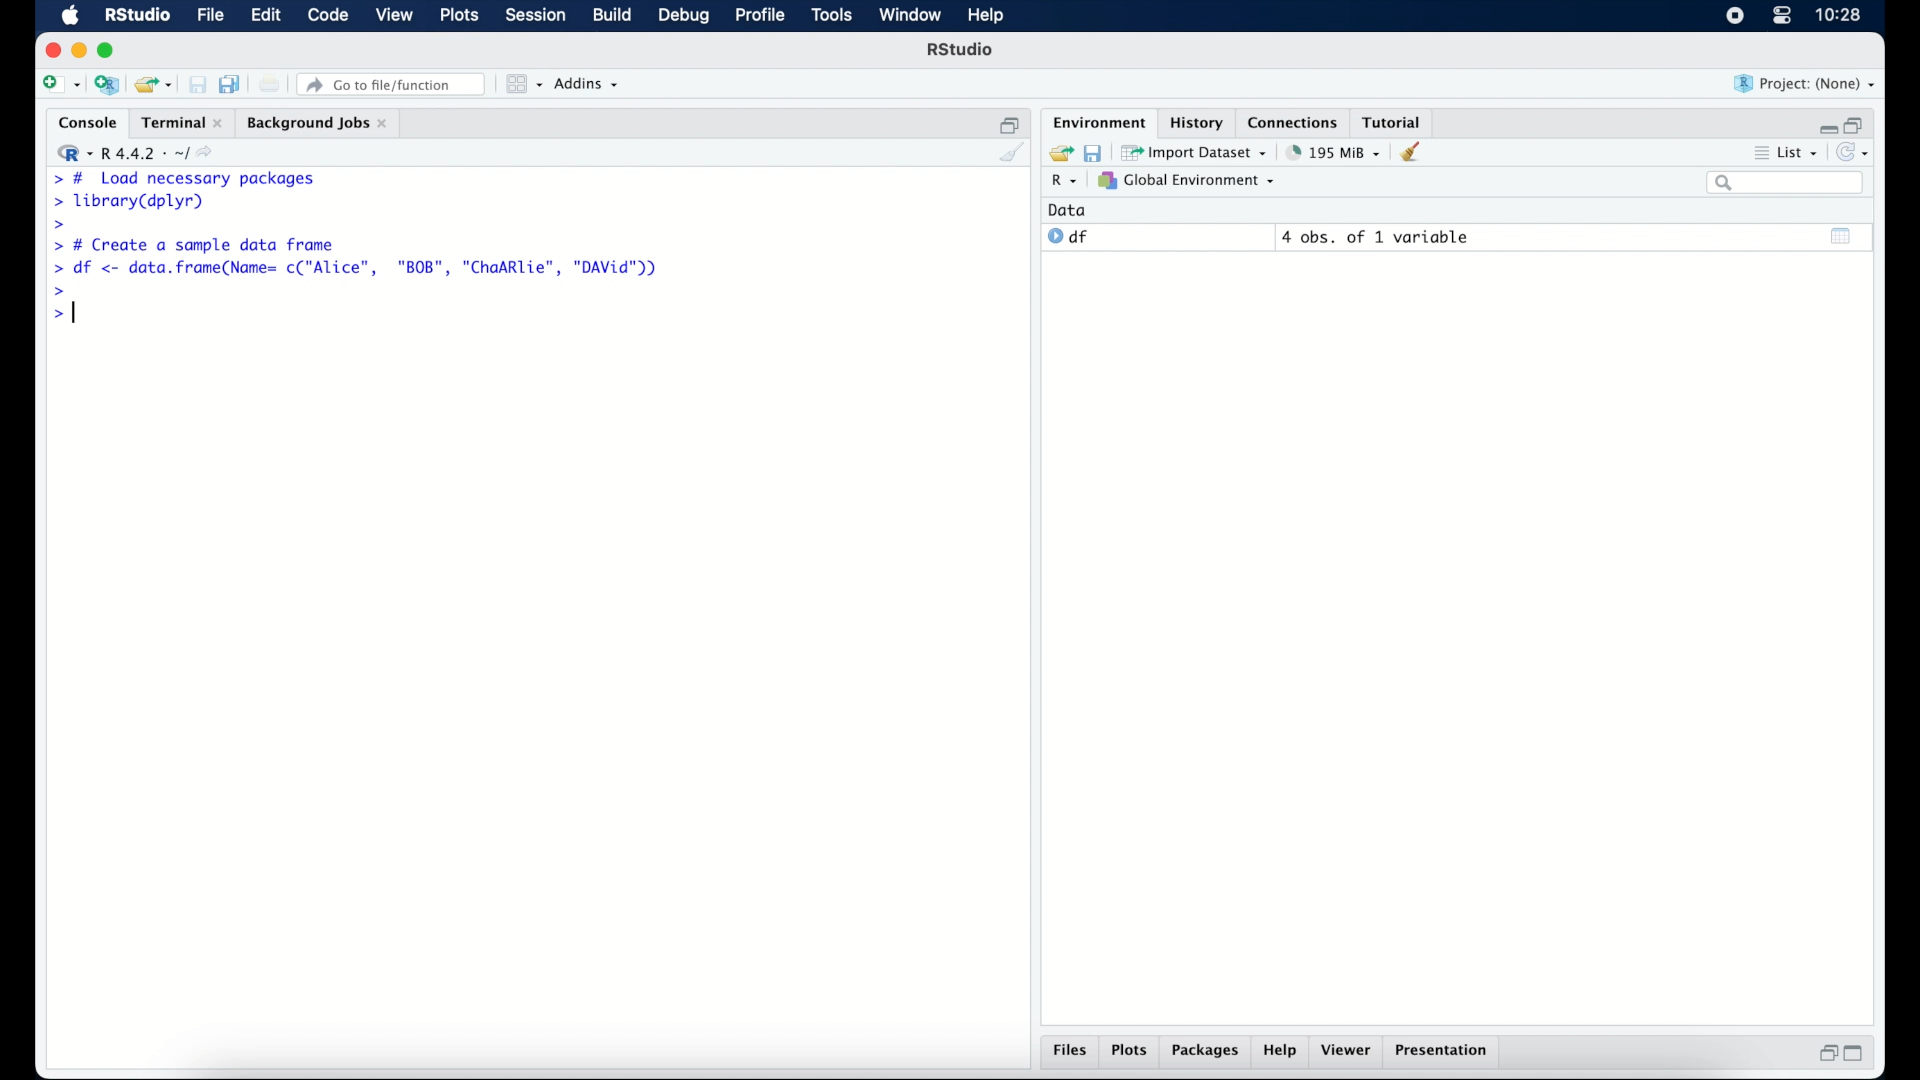  Describe the element at coordinates (317, 123) in the screenshot. I see `background jobs` at that location.